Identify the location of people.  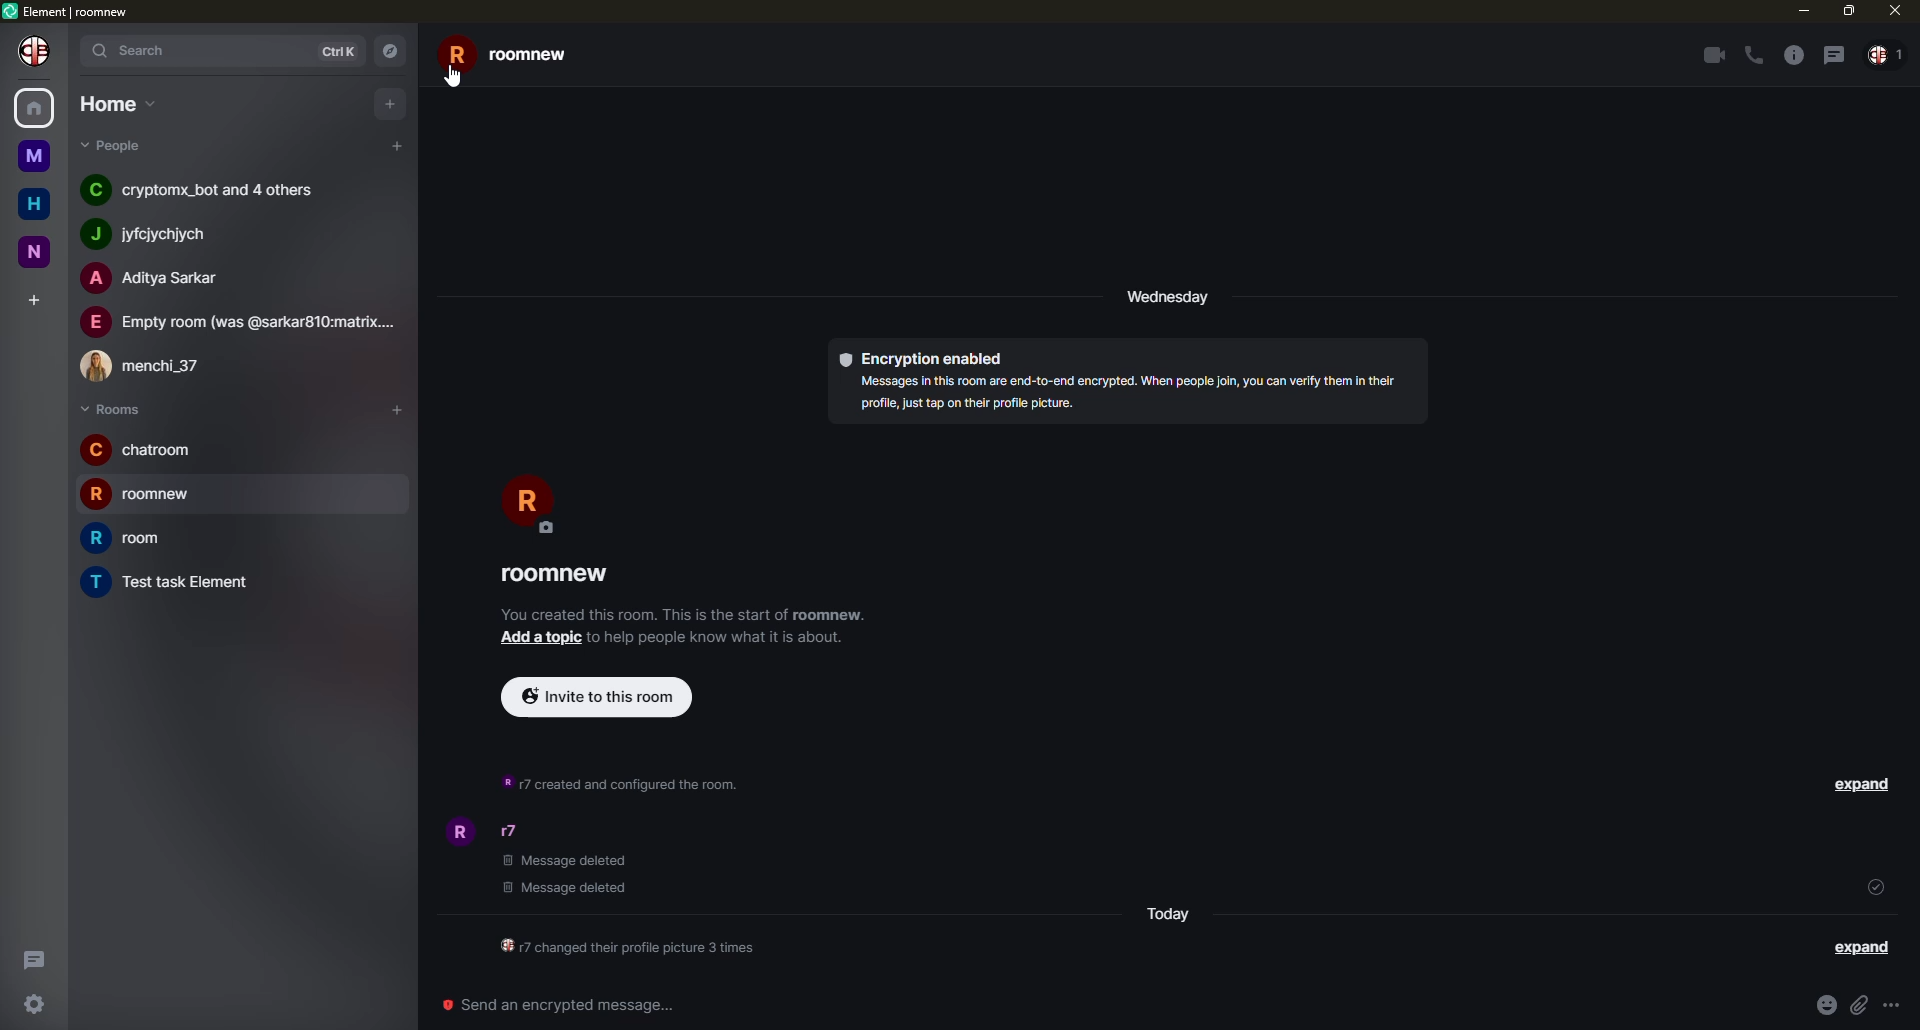
(117, 146).